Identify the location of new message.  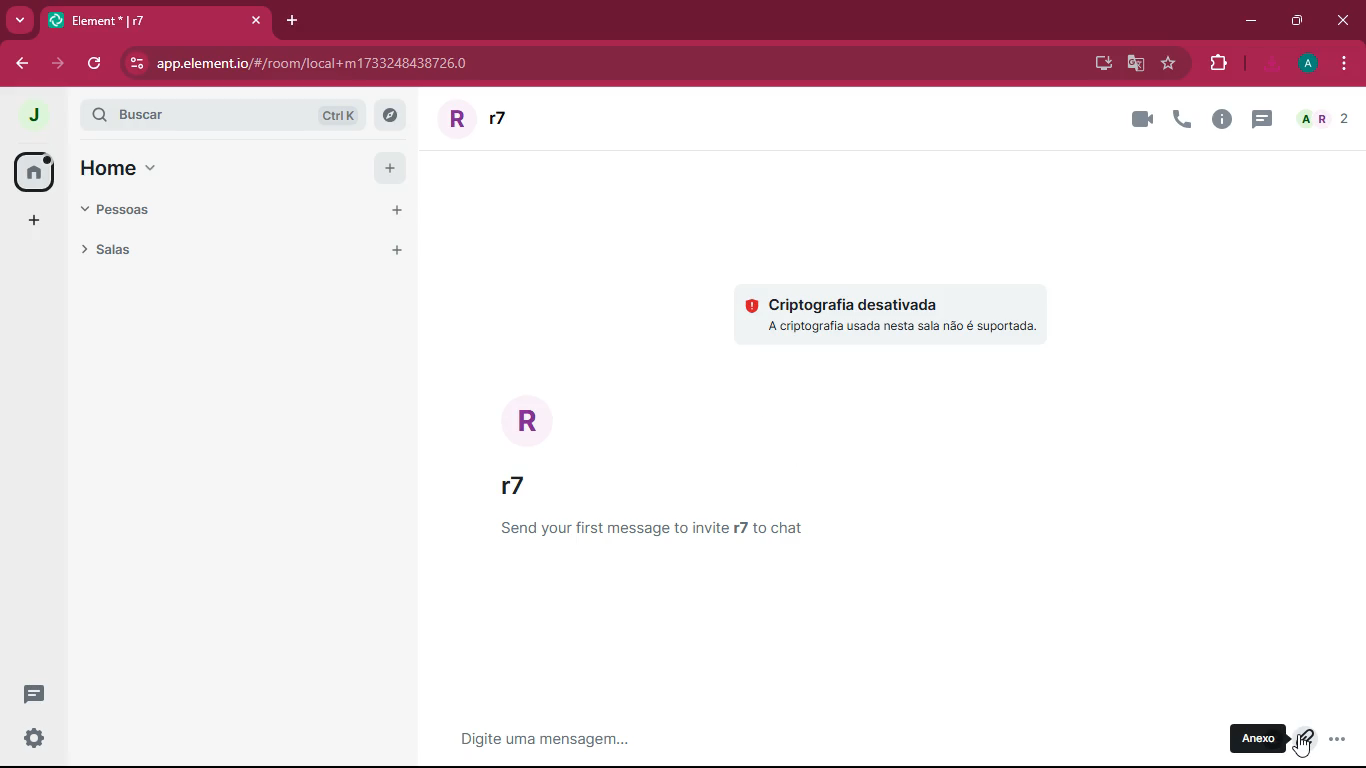
(1258, 120).